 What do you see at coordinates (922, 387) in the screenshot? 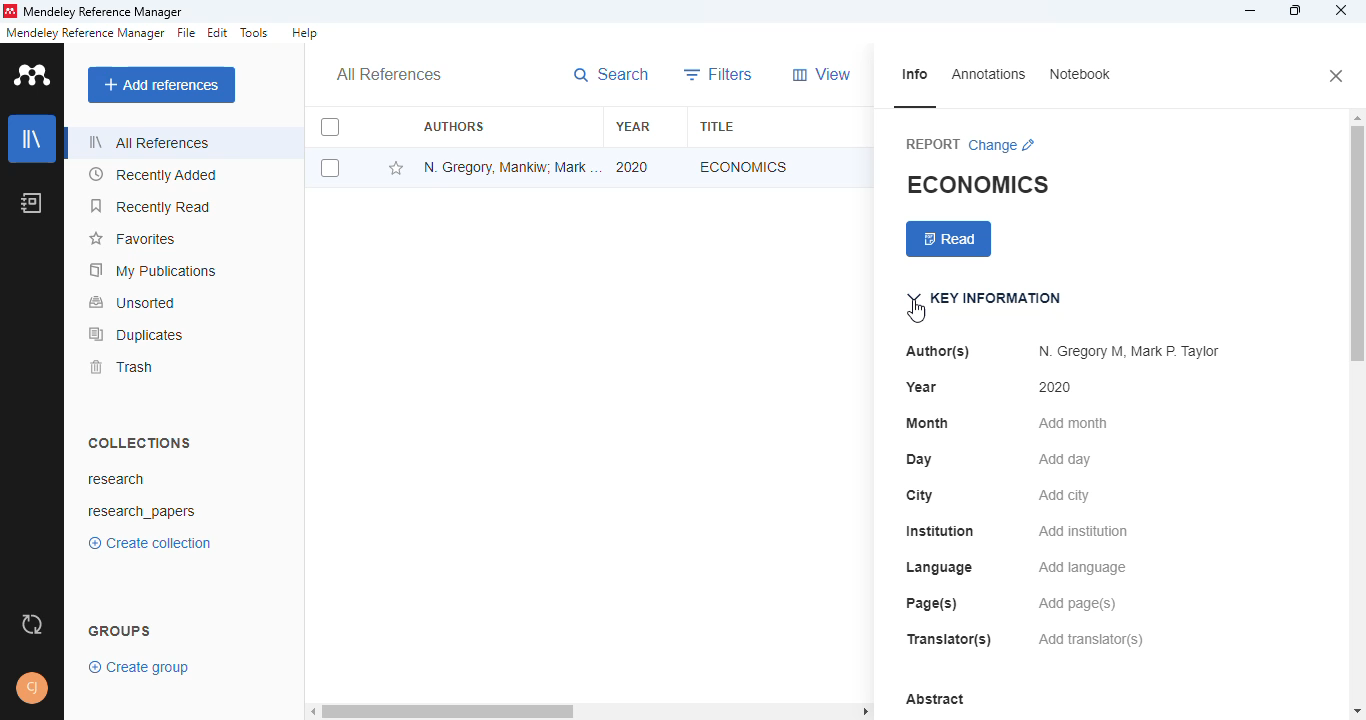
I see `year` at bounding box center [922, 387].